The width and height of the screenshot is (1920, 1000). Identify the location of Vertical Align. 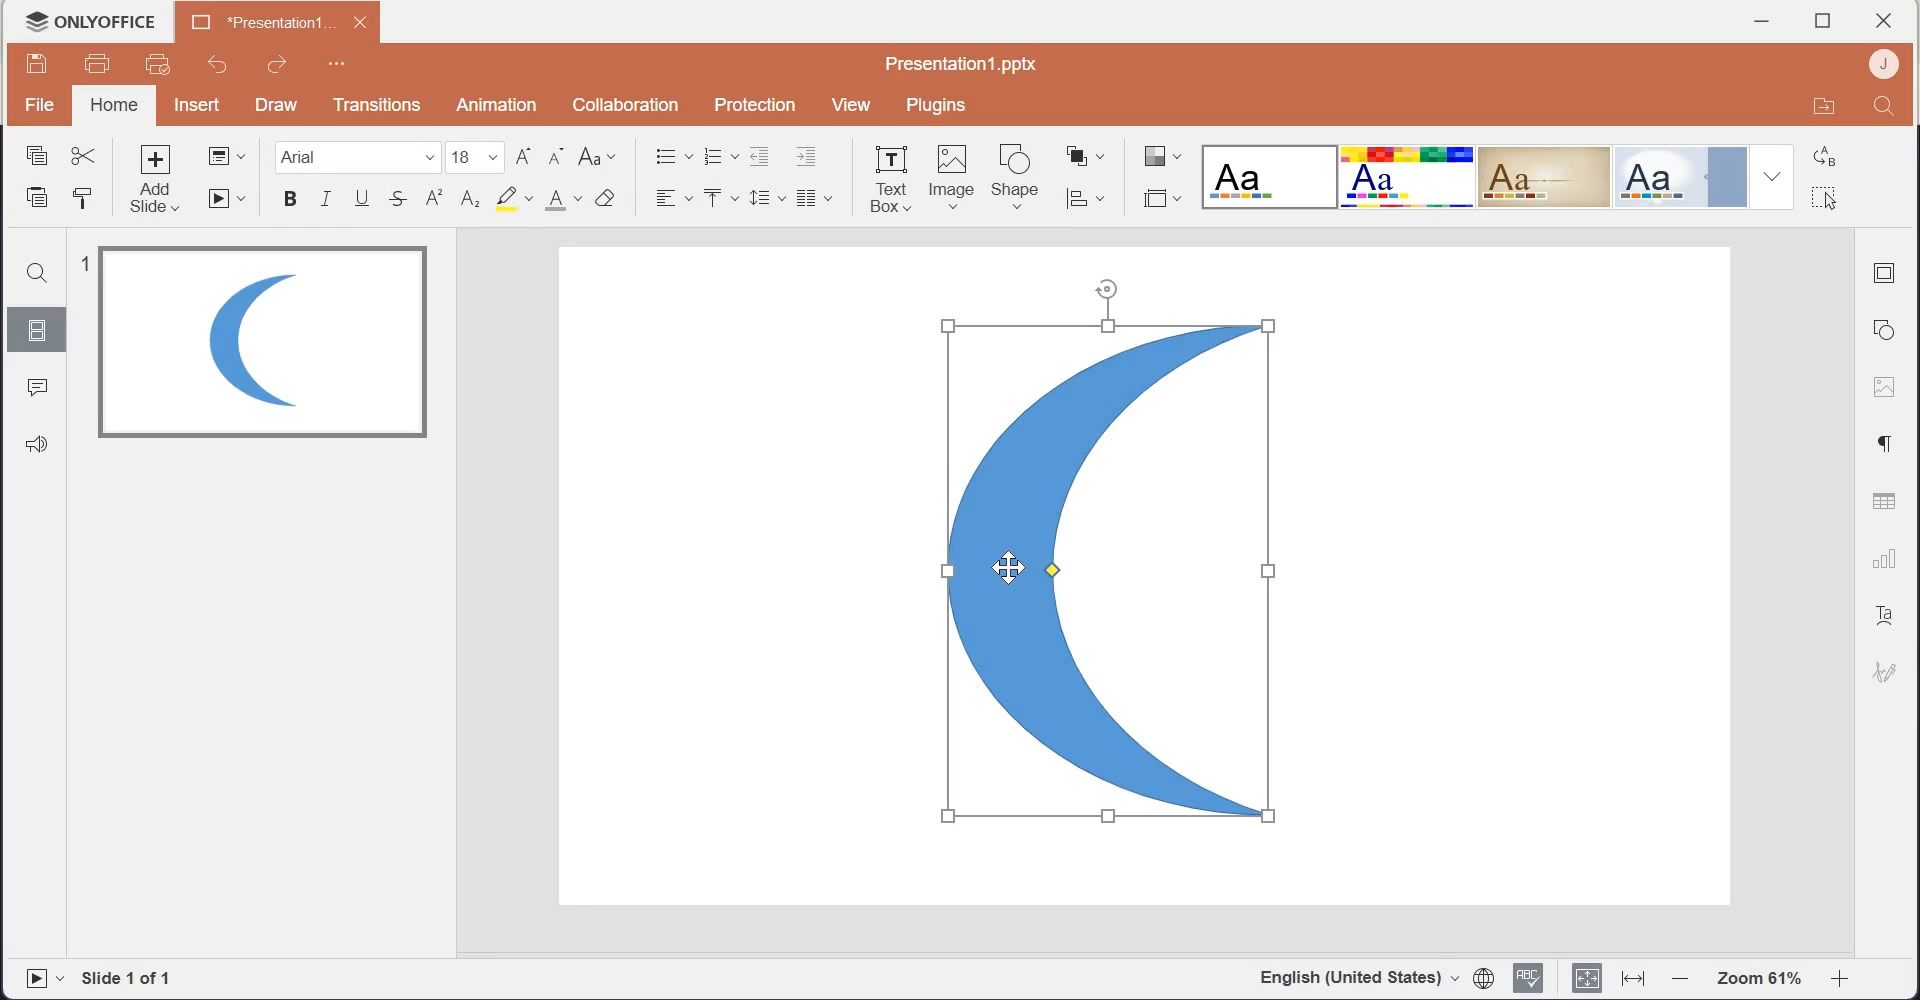
(722, 196).